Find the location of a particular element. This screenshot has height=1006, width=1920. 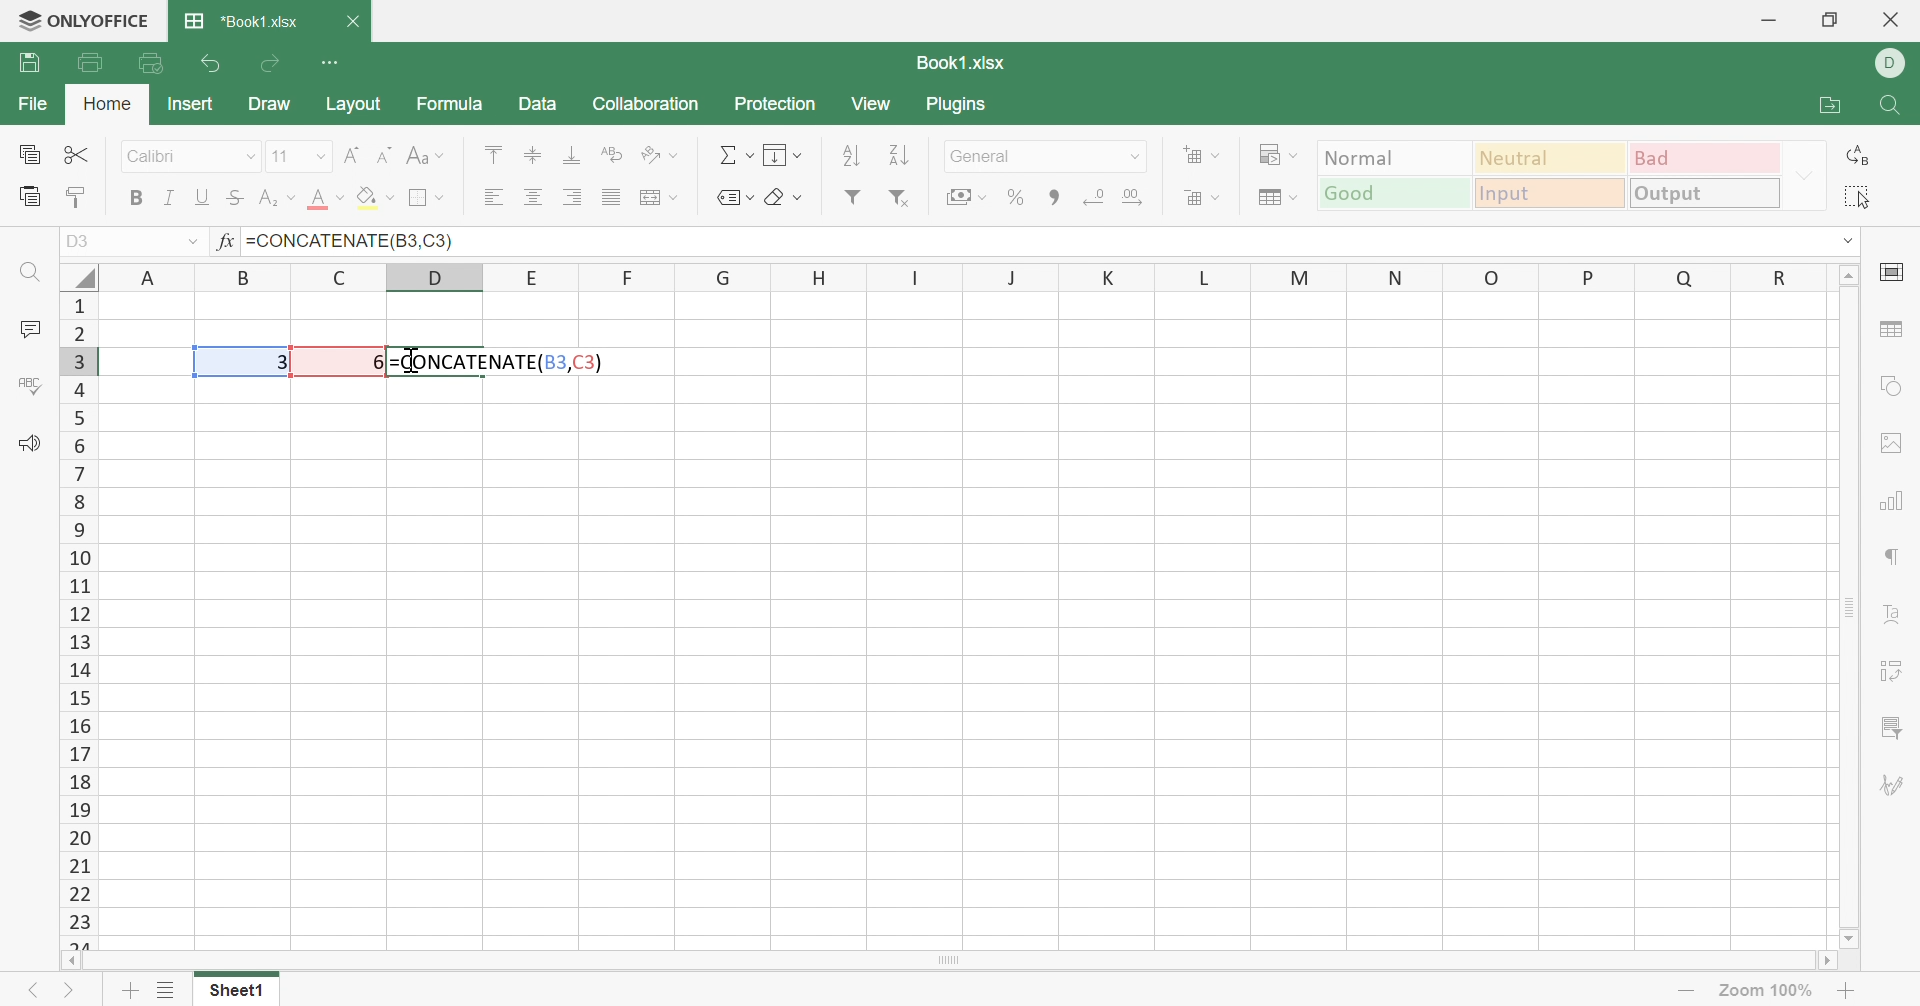

Decrement font size is located at coordinates (388, 154).